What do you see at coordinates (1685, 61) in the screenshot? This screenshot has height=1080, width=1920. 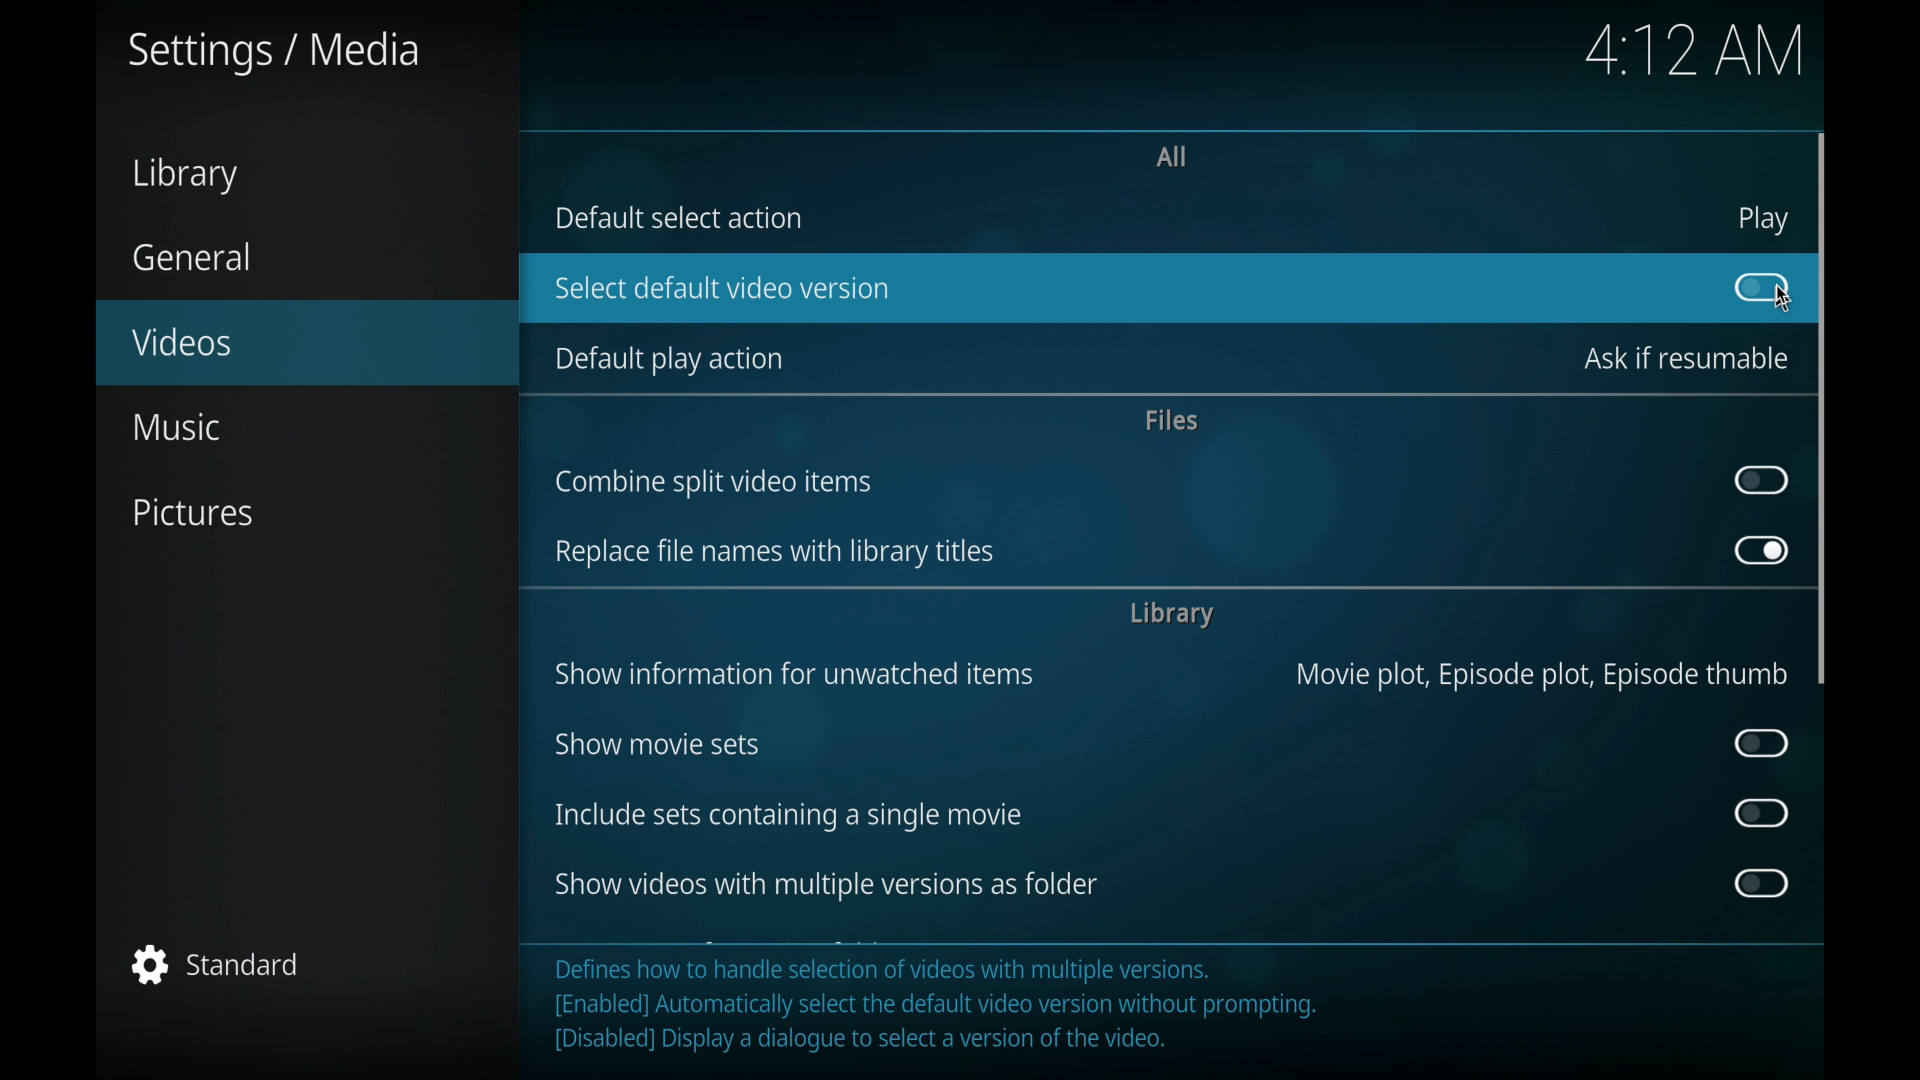 I see `4:12 AM` at bounding box center [1685, 61].